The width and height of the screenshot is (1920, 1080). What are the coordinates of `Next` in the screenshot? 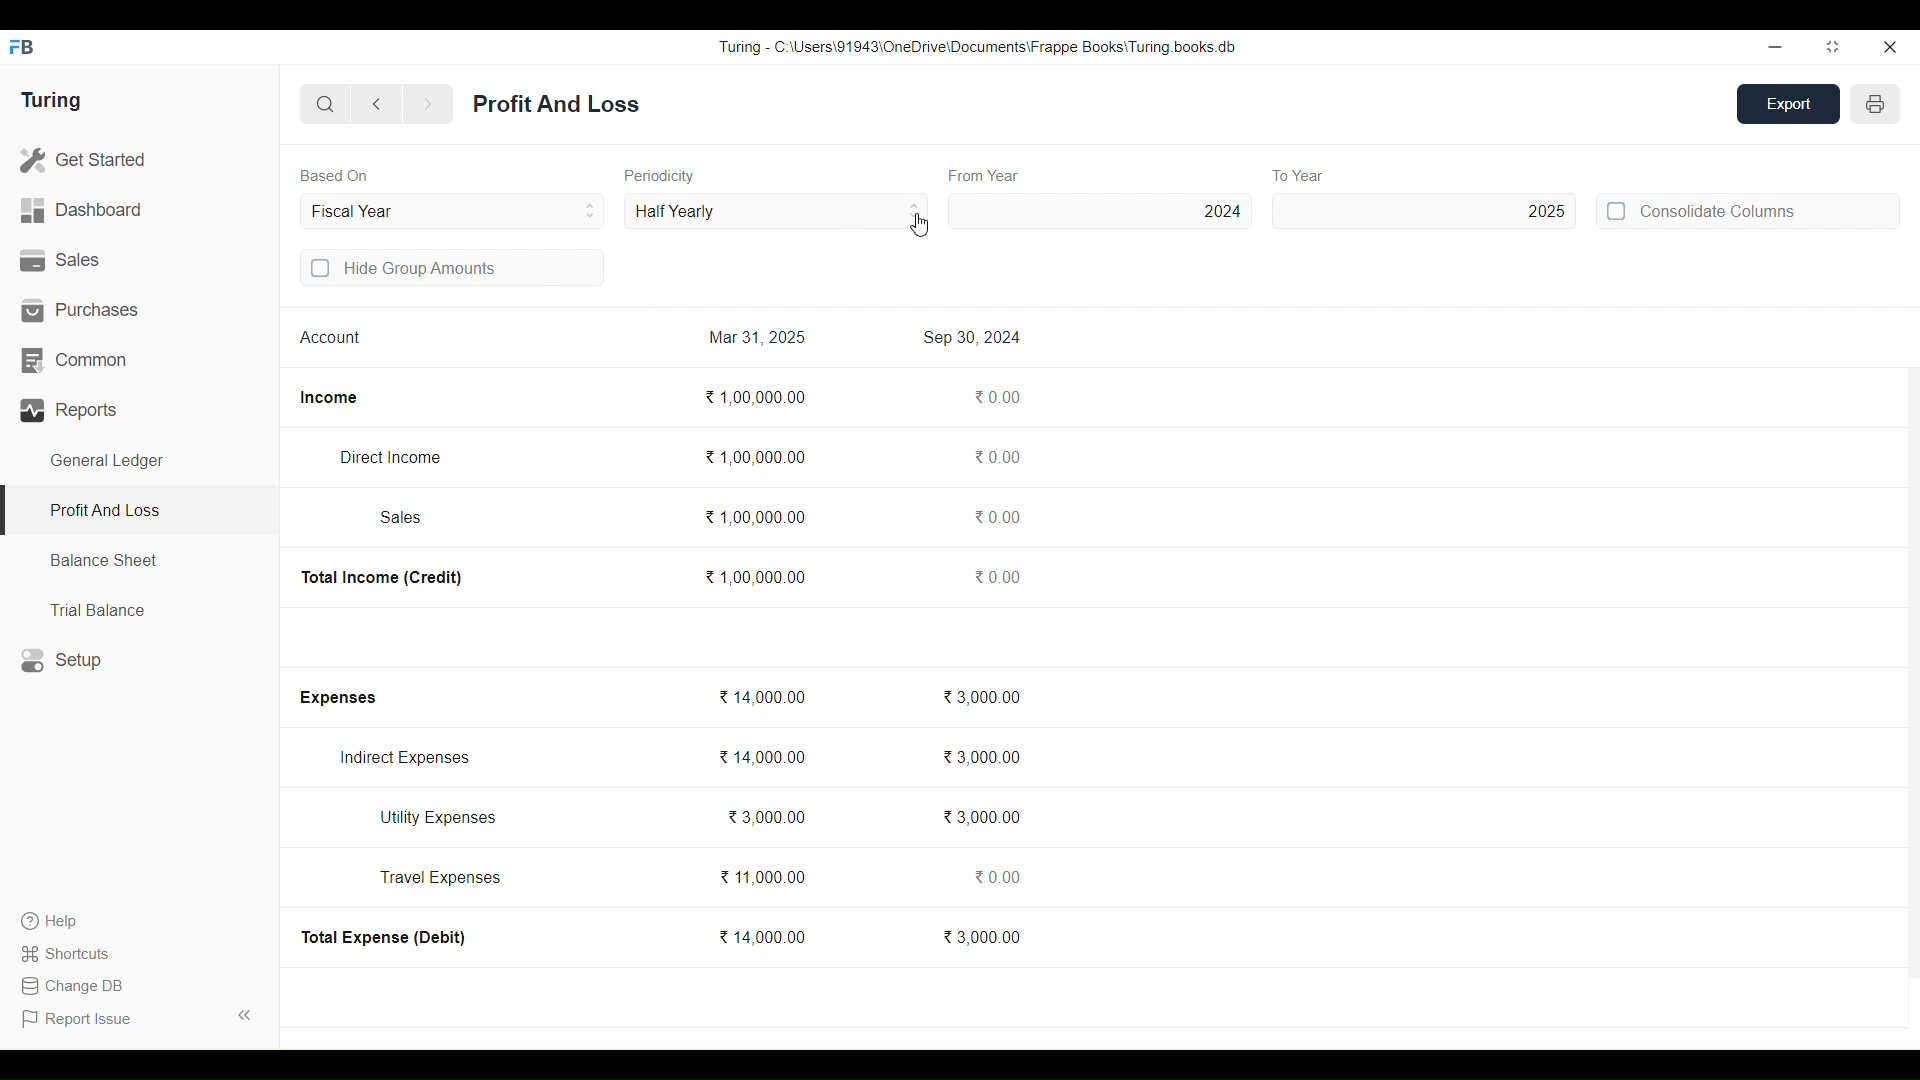 It's located at (428, 105).